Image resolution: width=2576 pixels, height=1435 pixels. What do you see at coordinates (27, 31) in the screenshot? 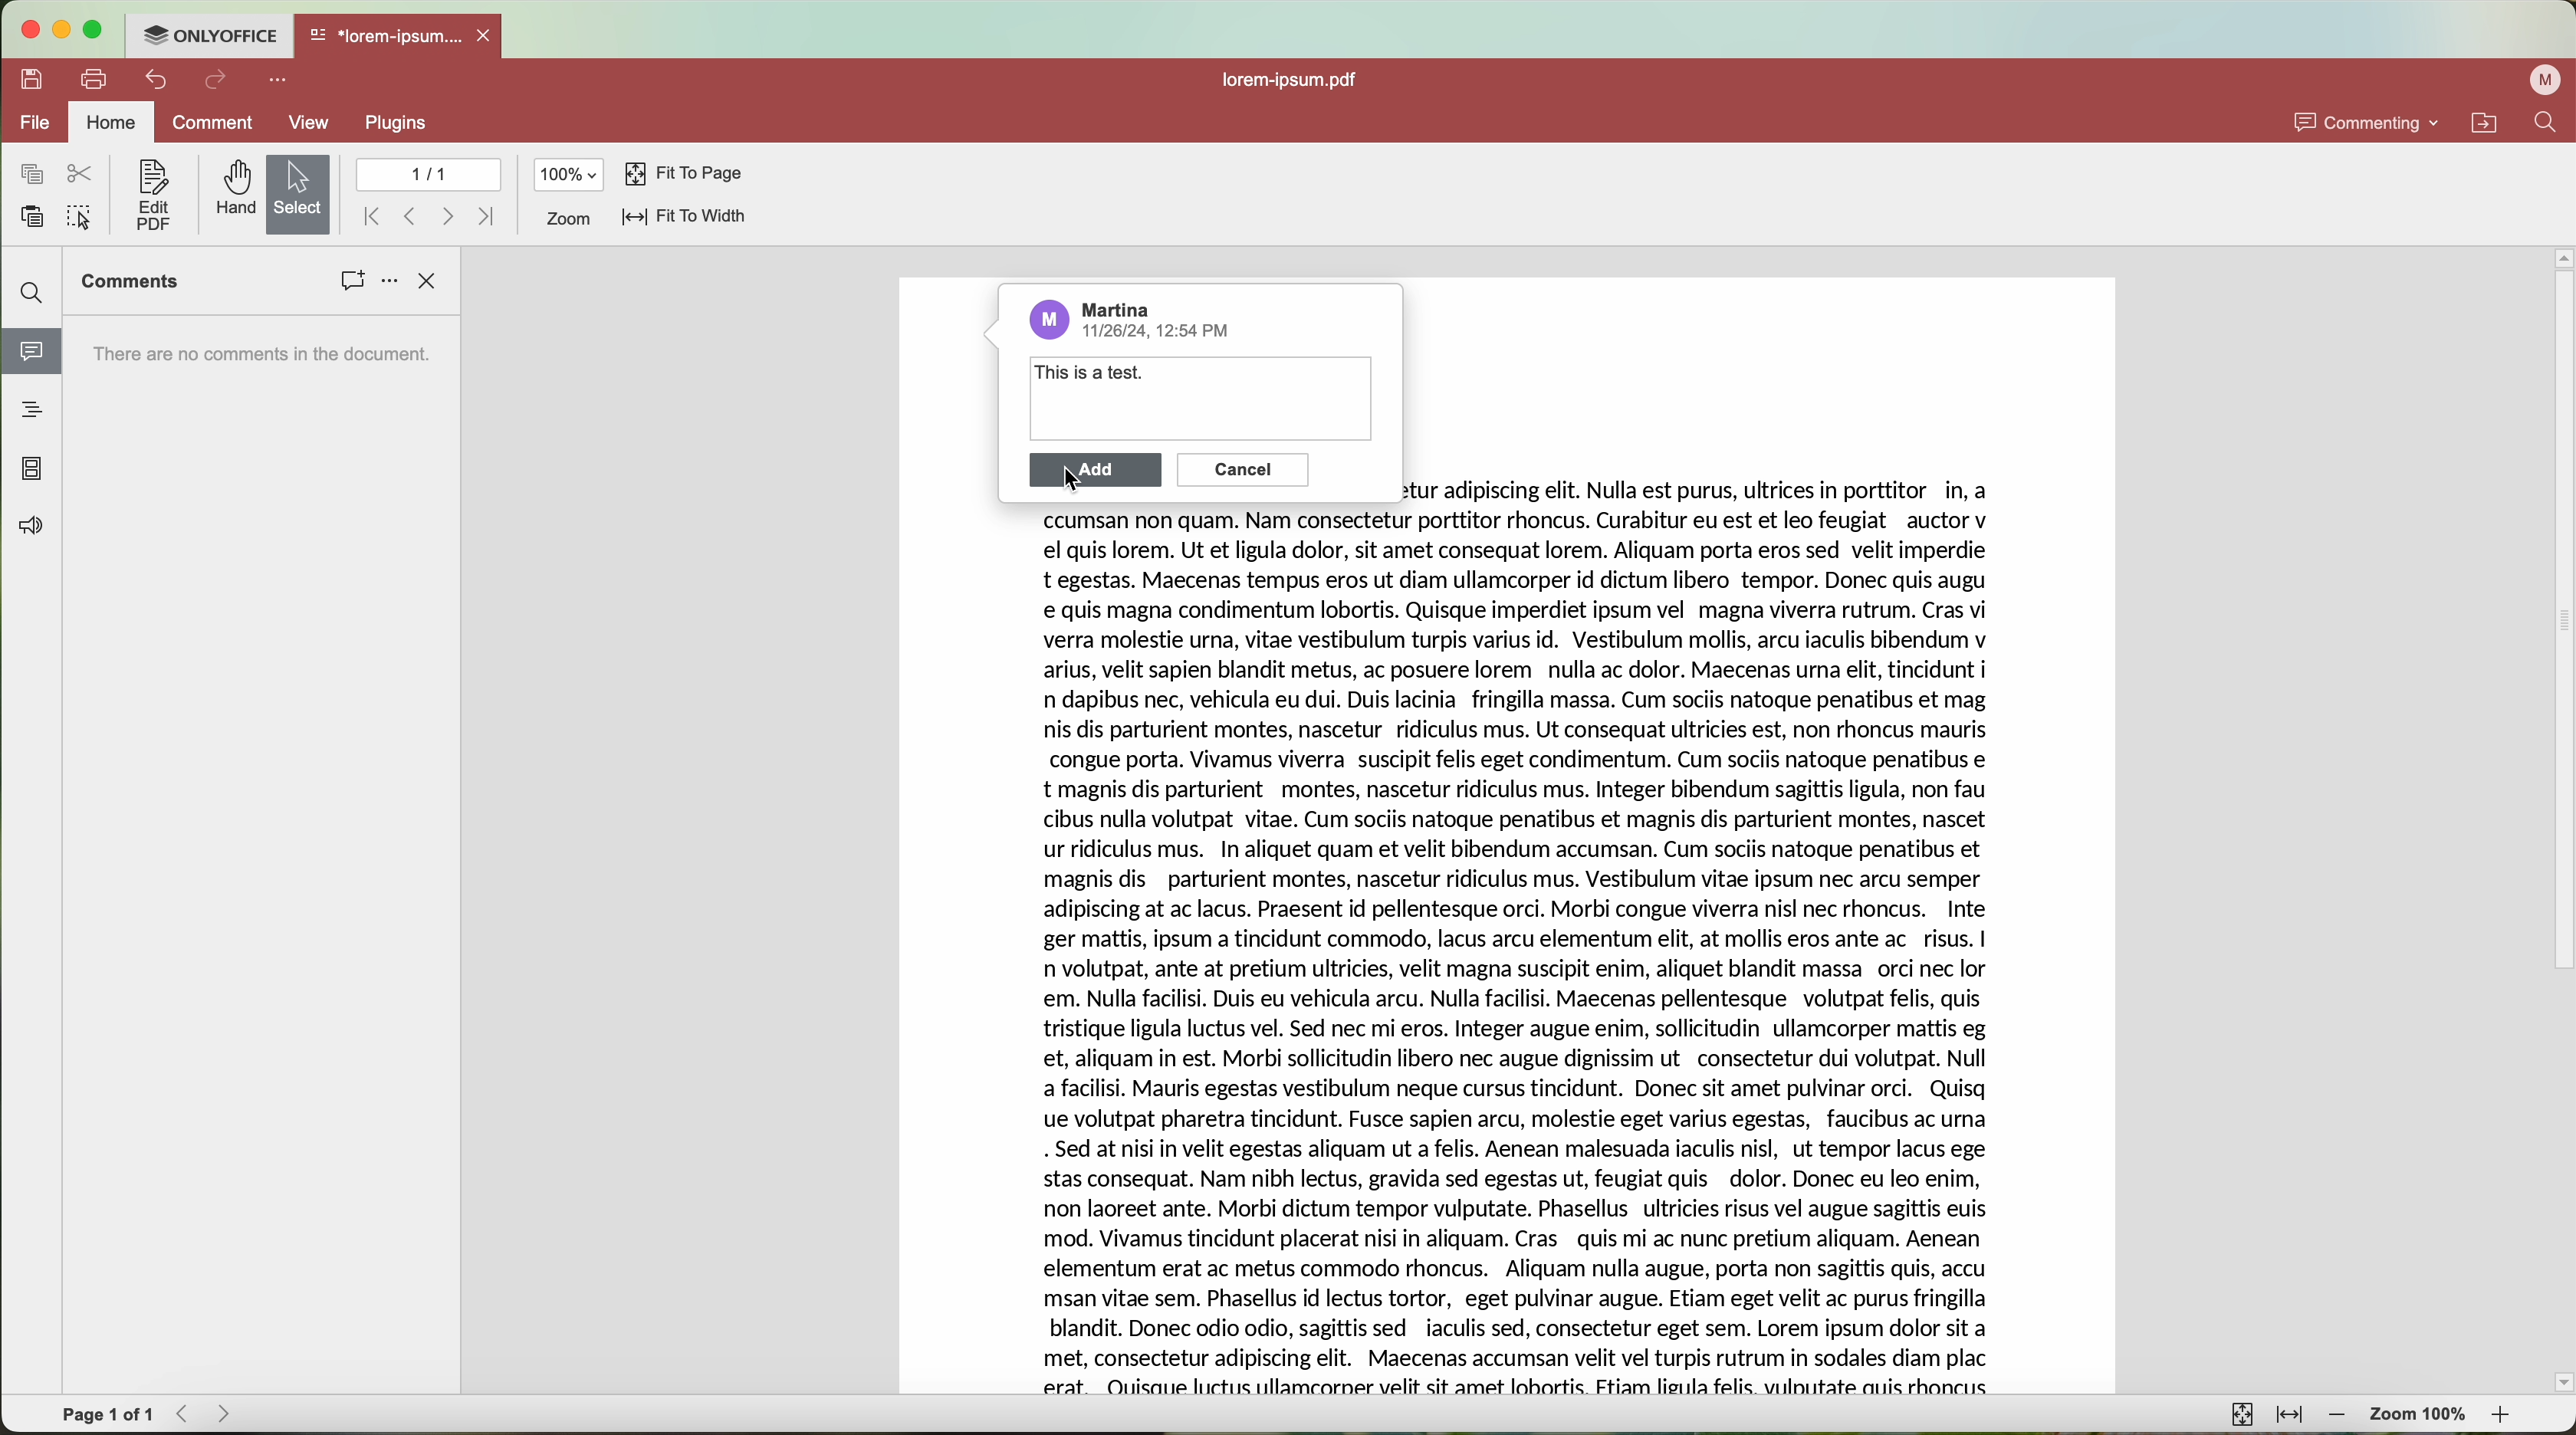
I see `close program` at bounding box center [27, 31].